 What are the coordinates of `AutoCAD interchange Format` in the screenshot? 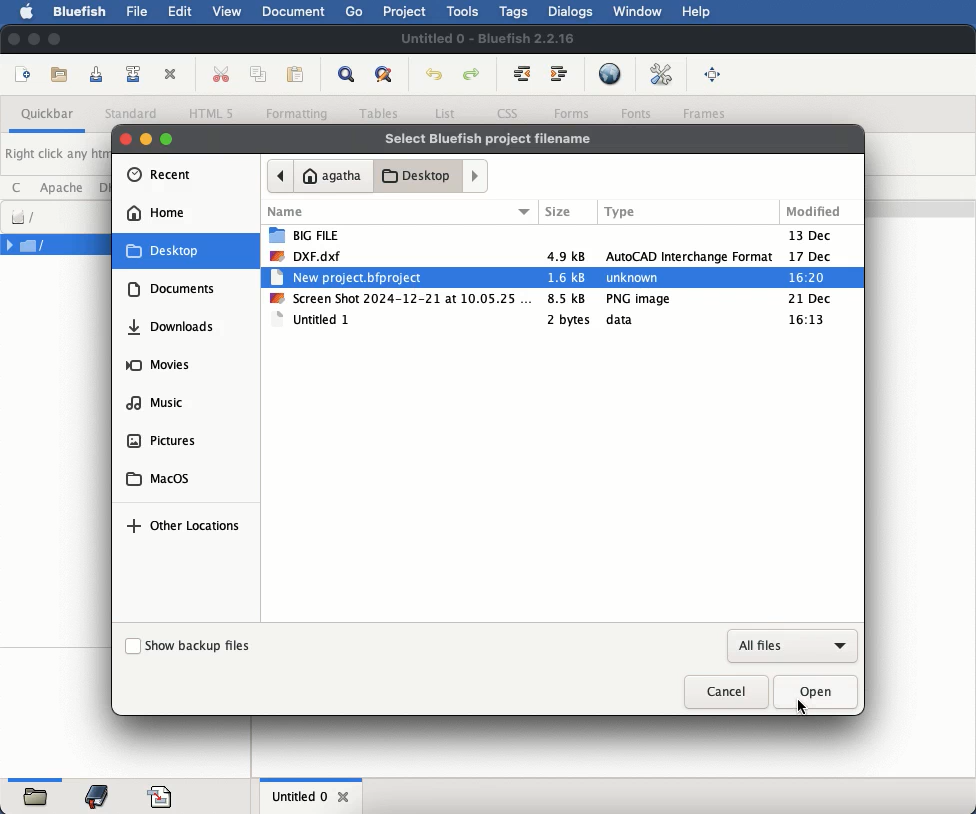 It's located at (688, 252).